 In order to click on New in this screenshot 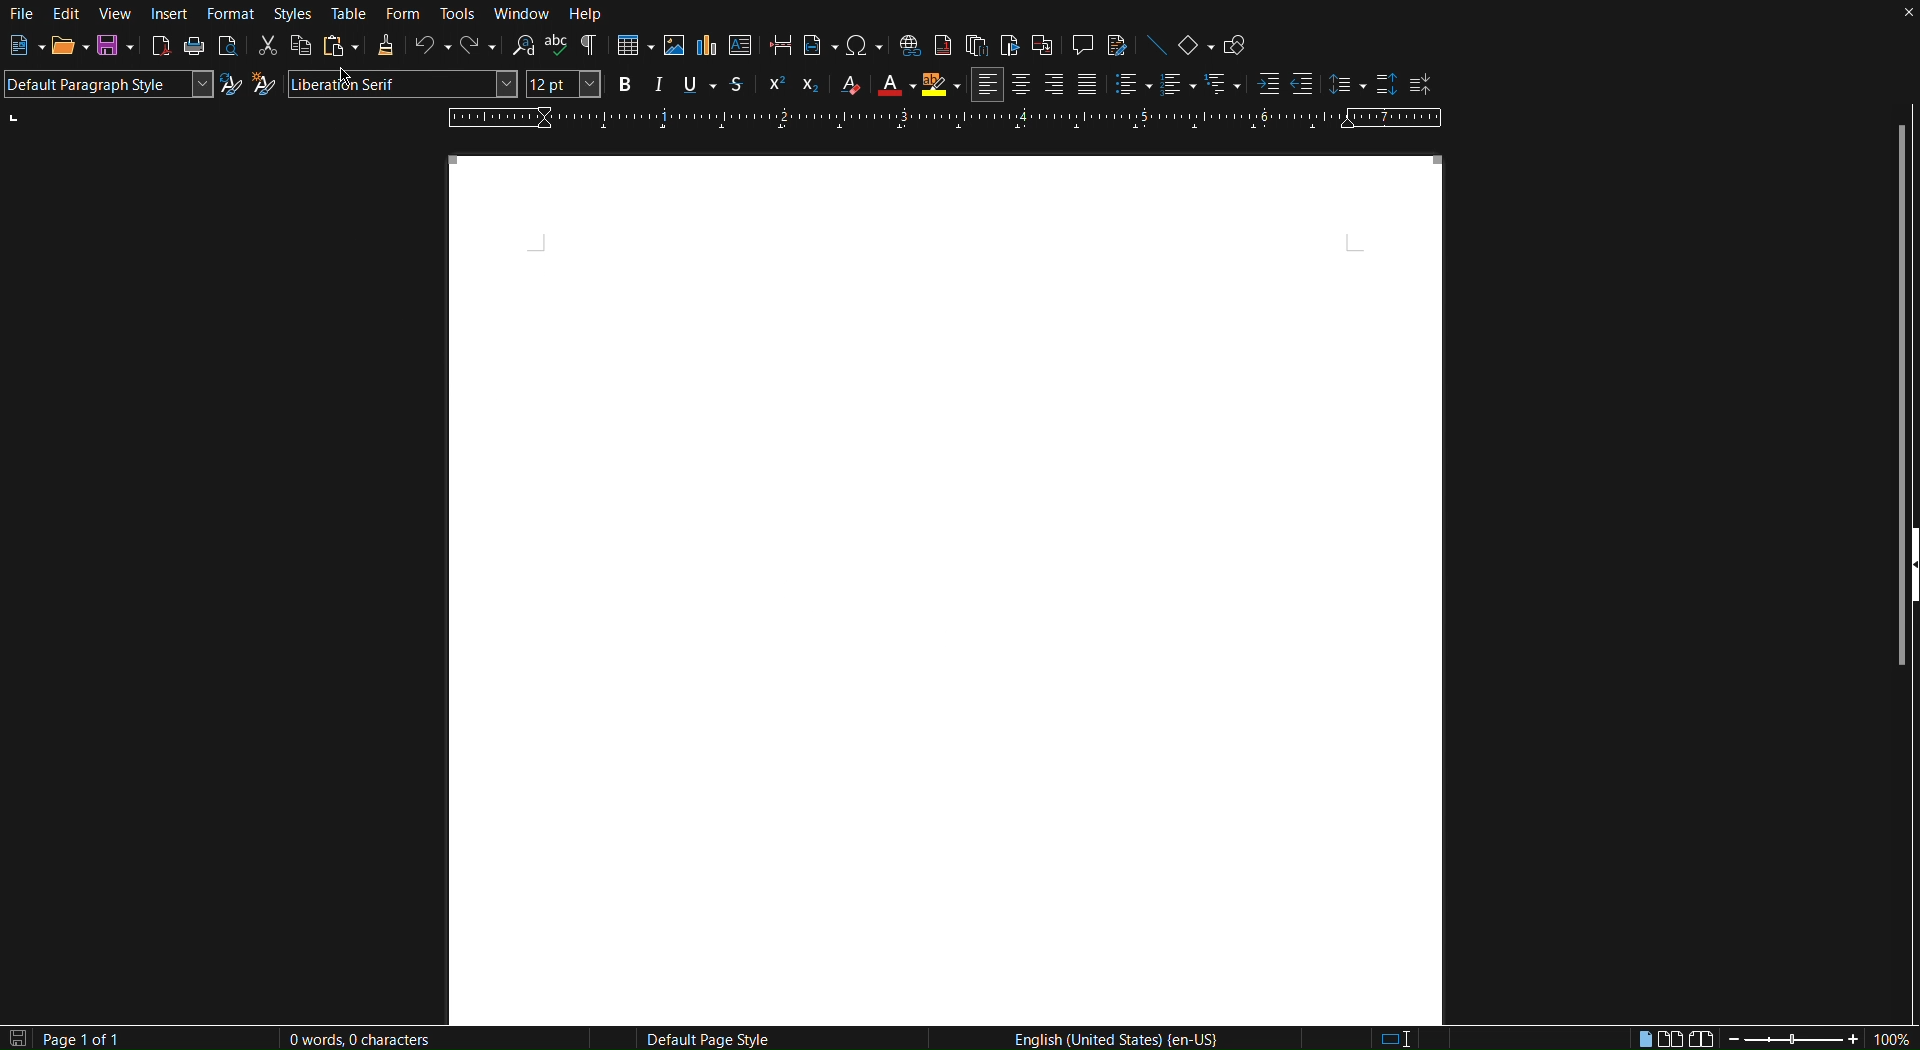, I will do `click(18, 48)`.